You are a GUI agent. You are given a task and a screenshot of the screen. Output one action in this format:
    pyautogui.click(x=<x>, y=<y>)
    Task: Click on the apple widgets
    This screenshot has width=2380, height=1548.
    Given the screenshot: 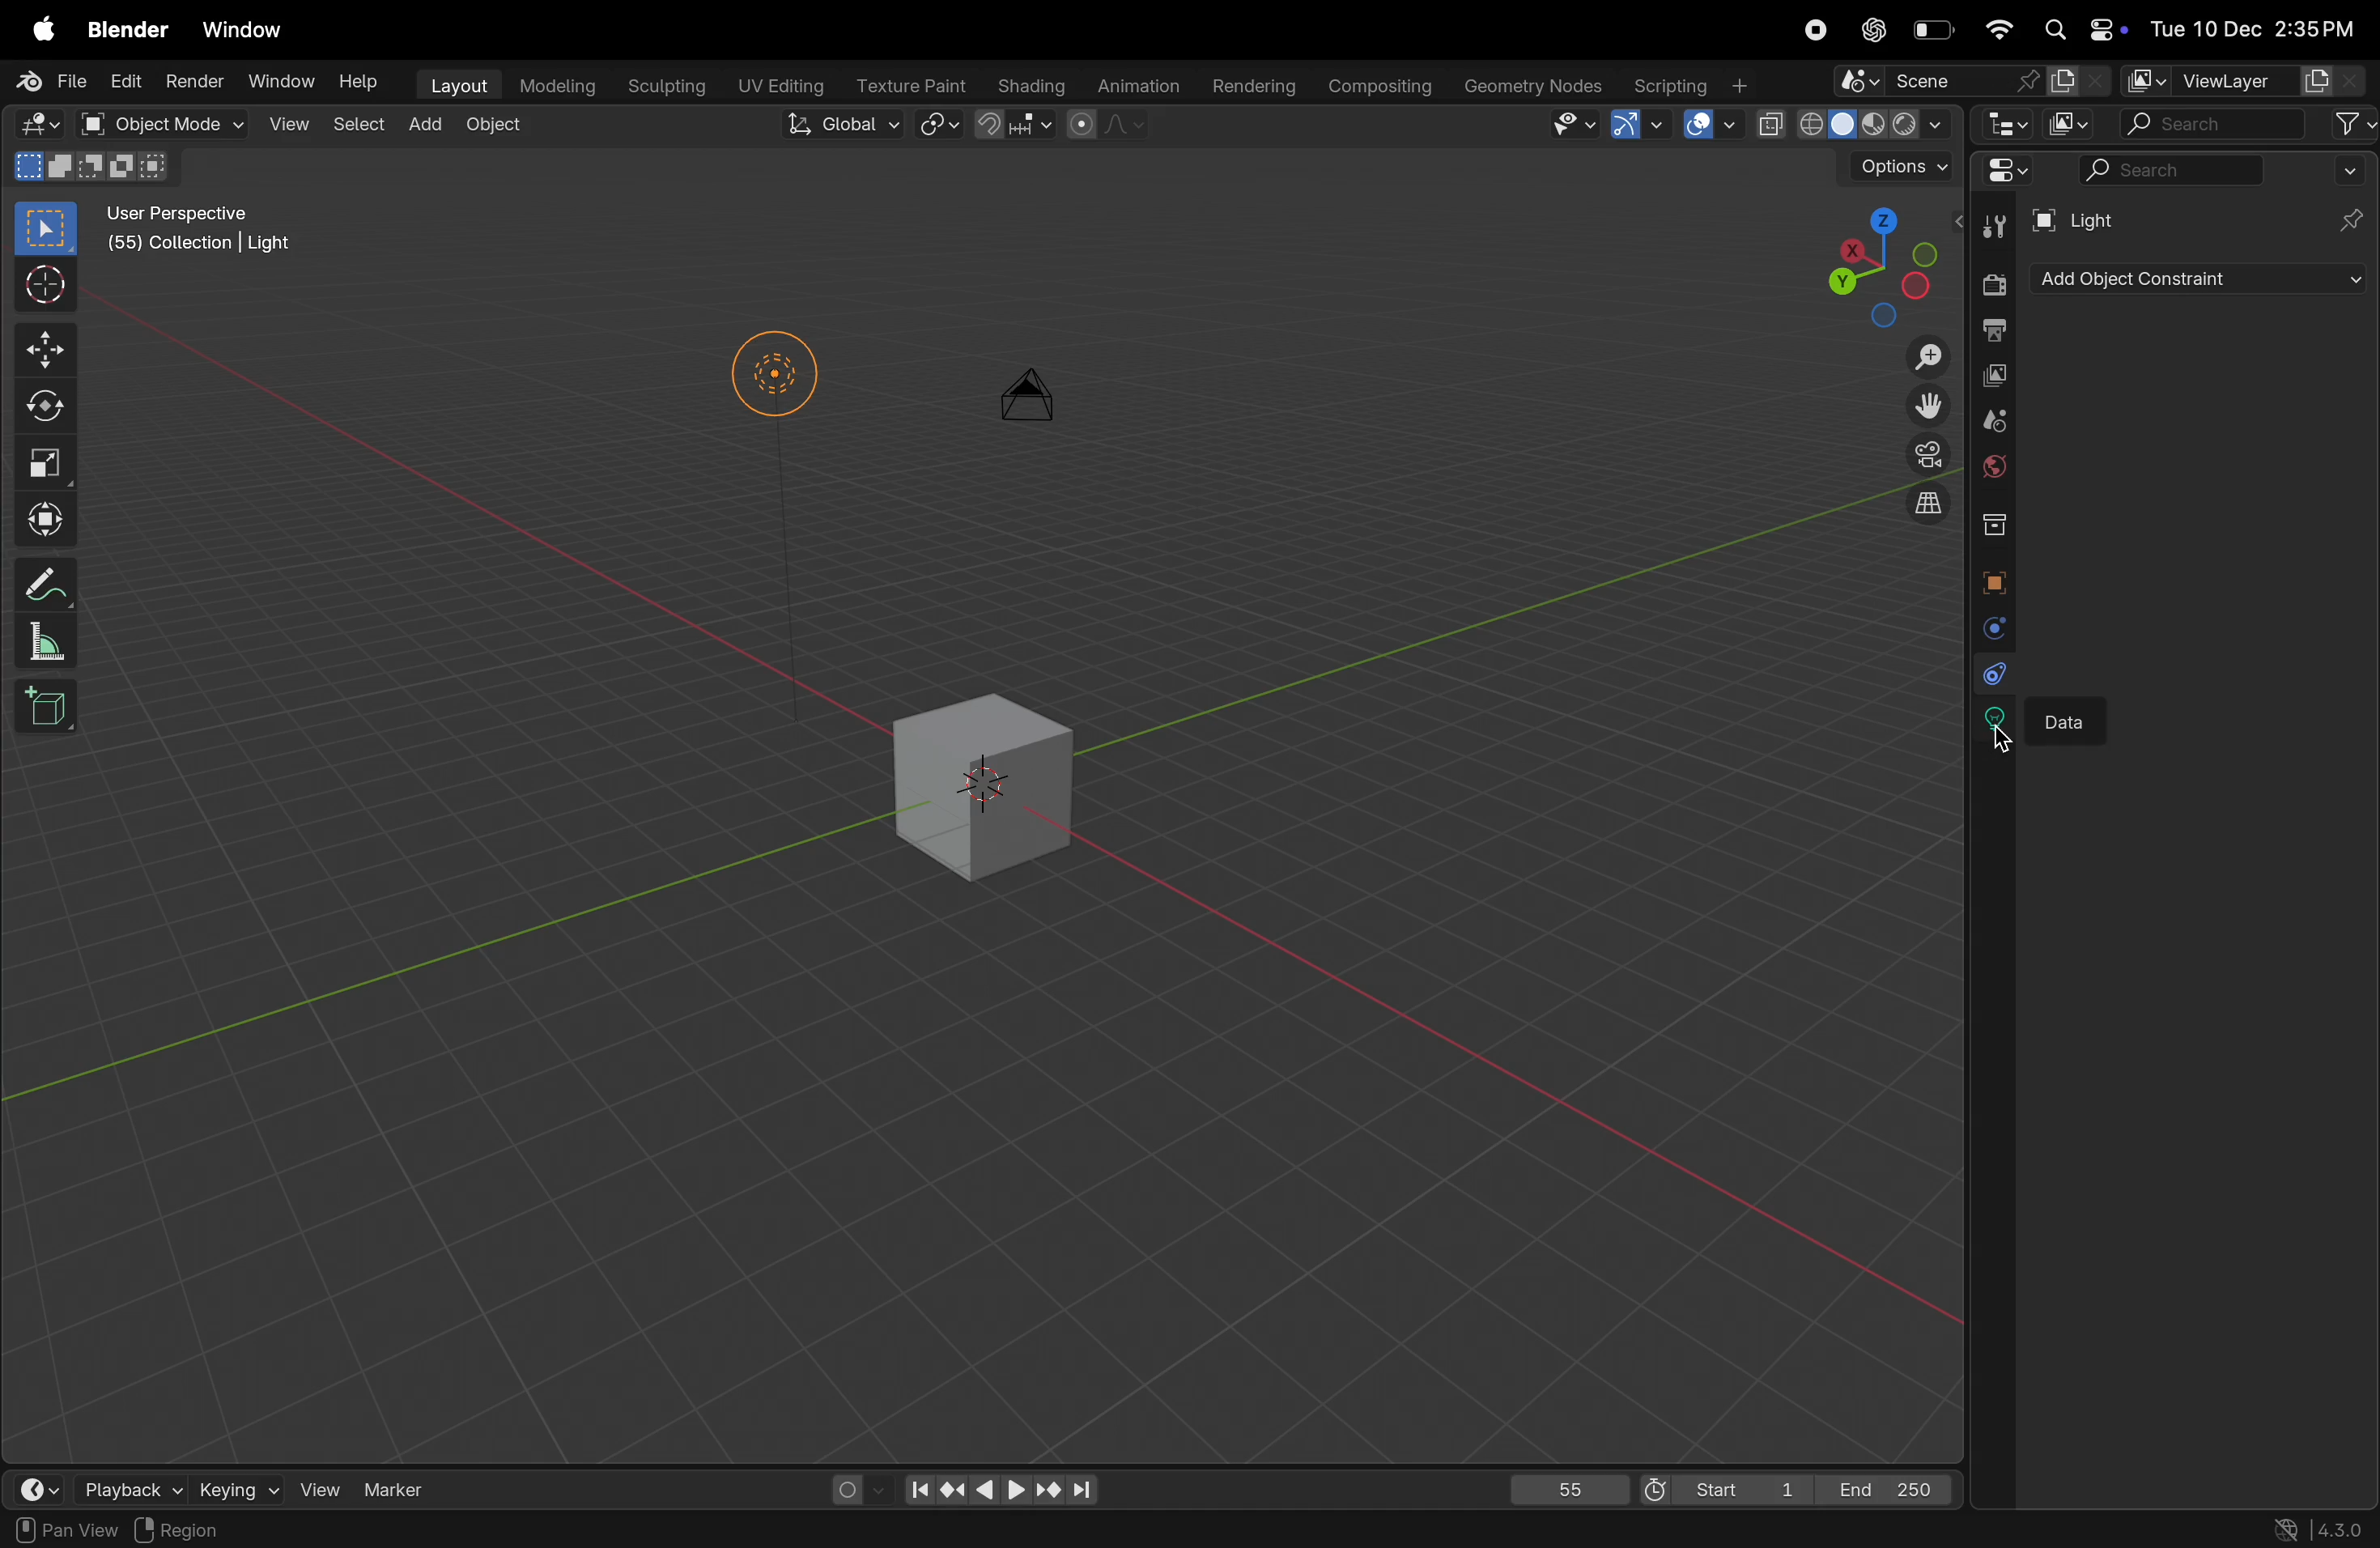 What is the action you would take?
    pyautogui.click(x=2080, y=28)
    